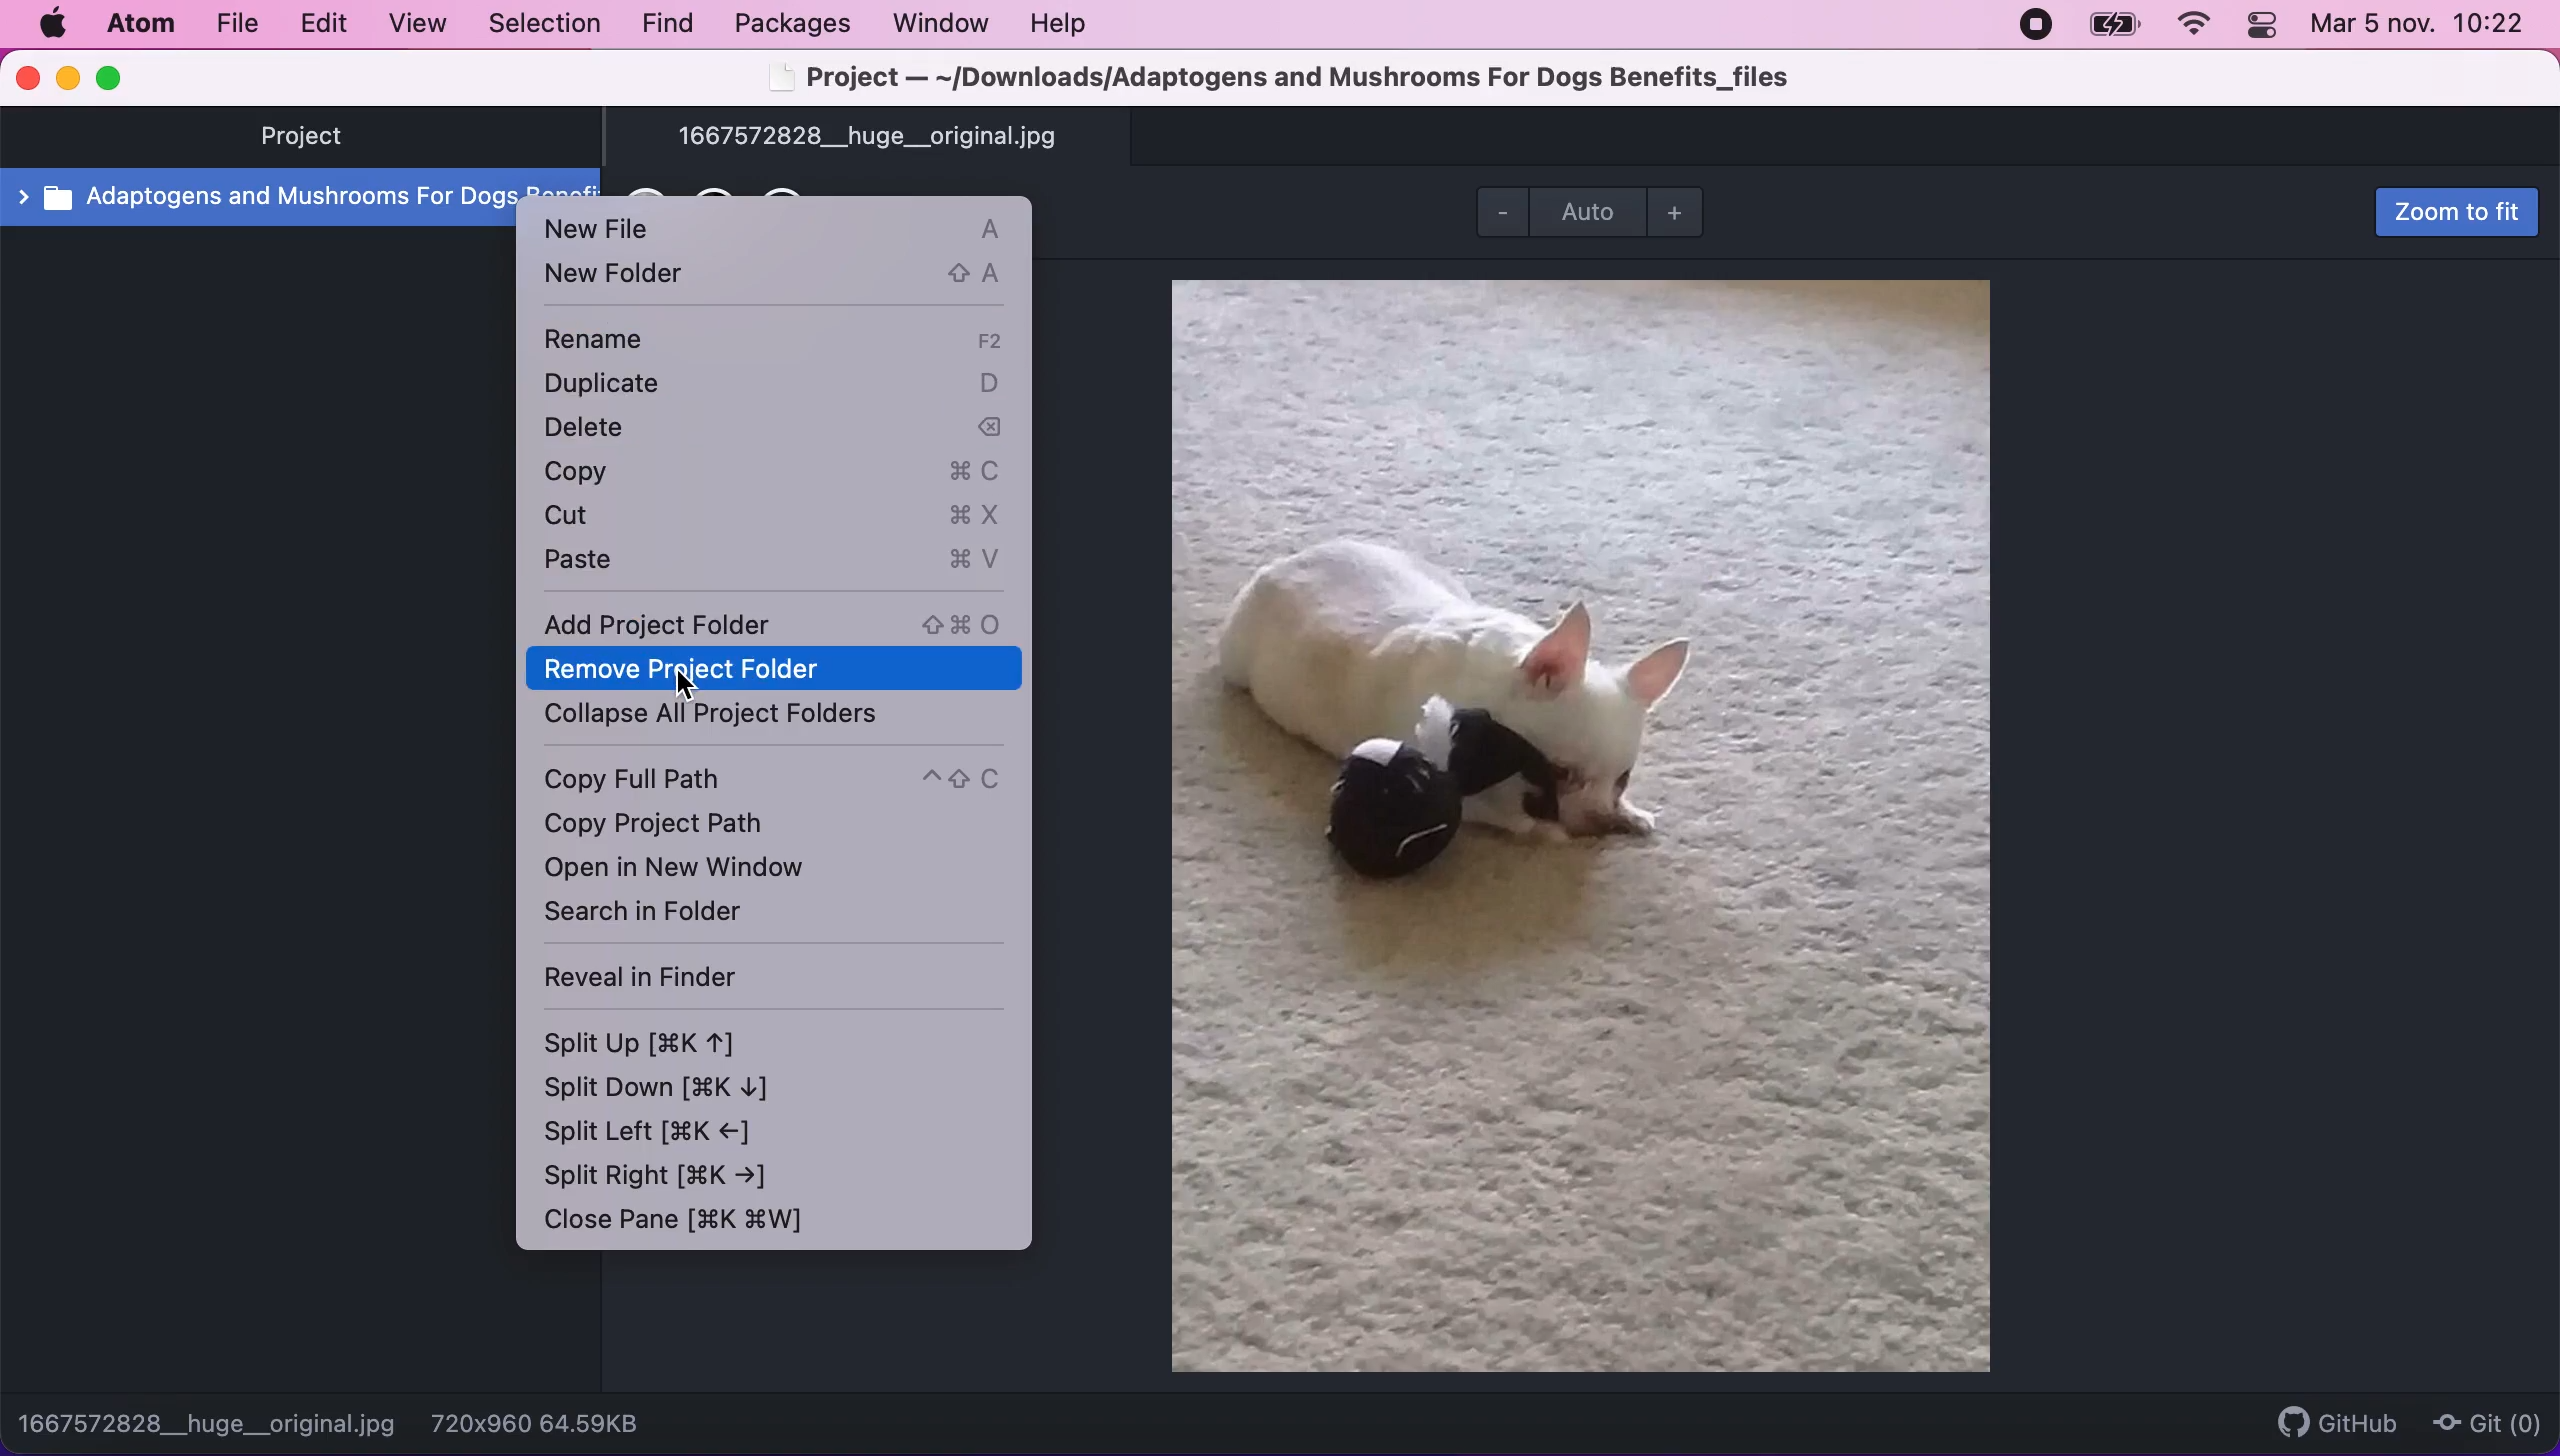  I want to click on zoom out, so click(1499, 216).